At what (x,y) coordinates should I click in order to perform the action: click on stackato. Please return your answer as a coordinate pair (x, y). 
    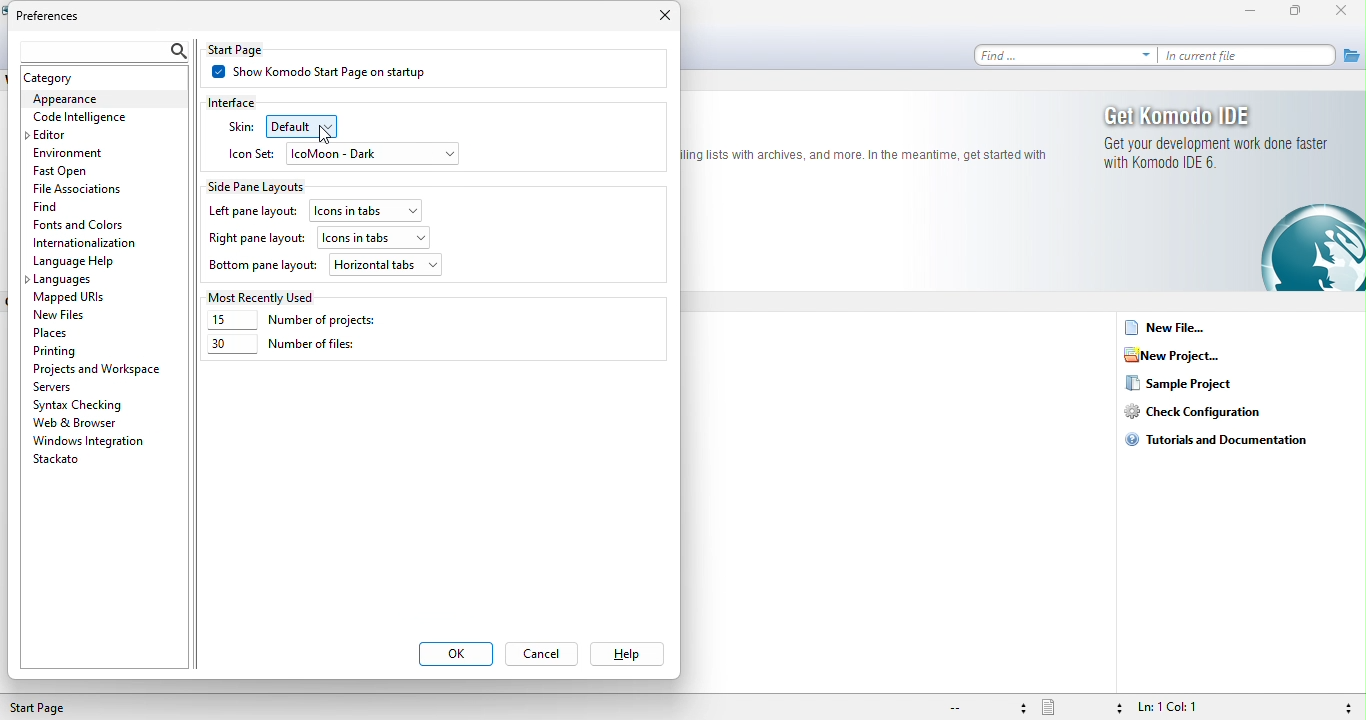
    Looking at the image, I should click on (62, 461).